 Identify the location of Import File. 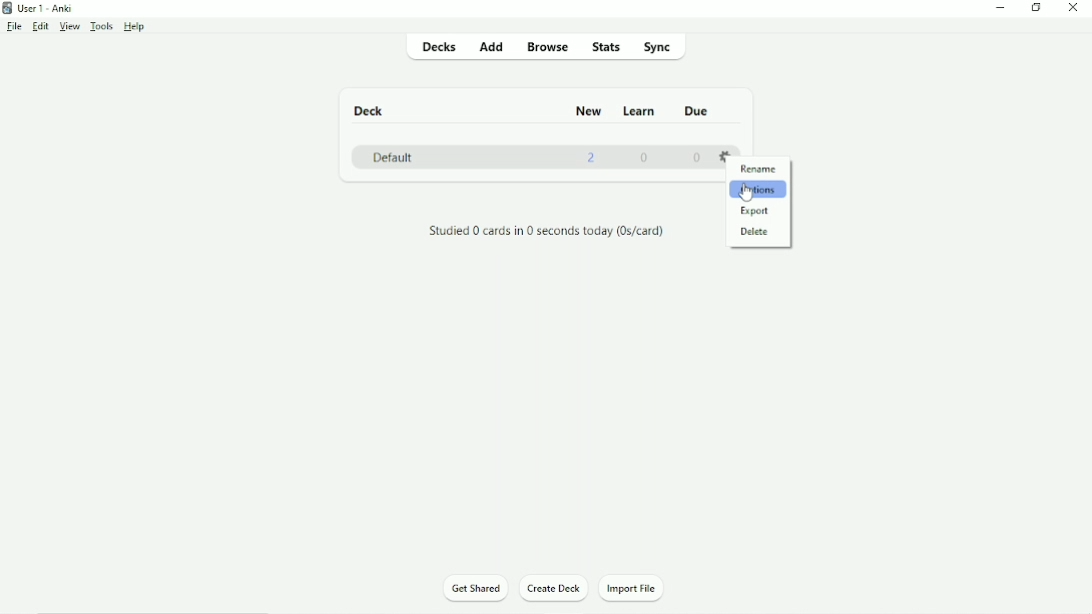
(640, 587).